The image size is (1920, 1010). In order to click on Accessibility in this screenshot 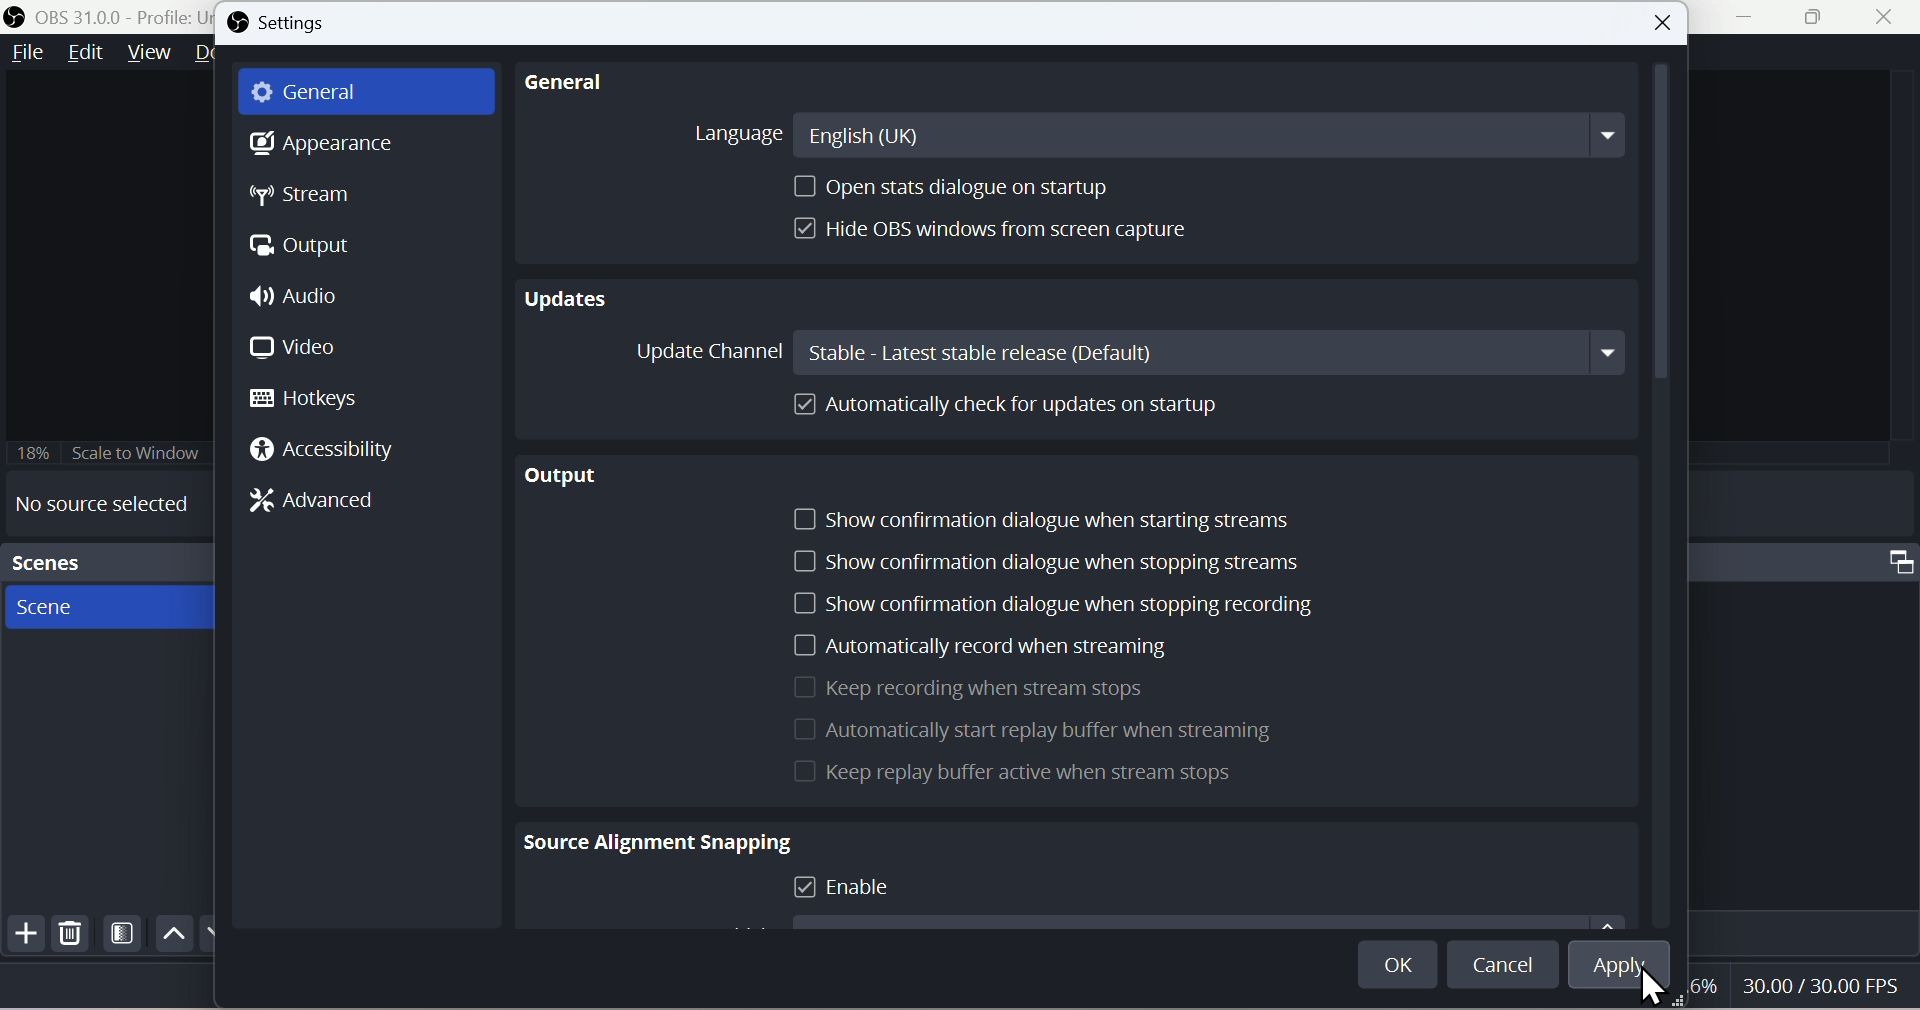, I will do `click(321, 450)`.